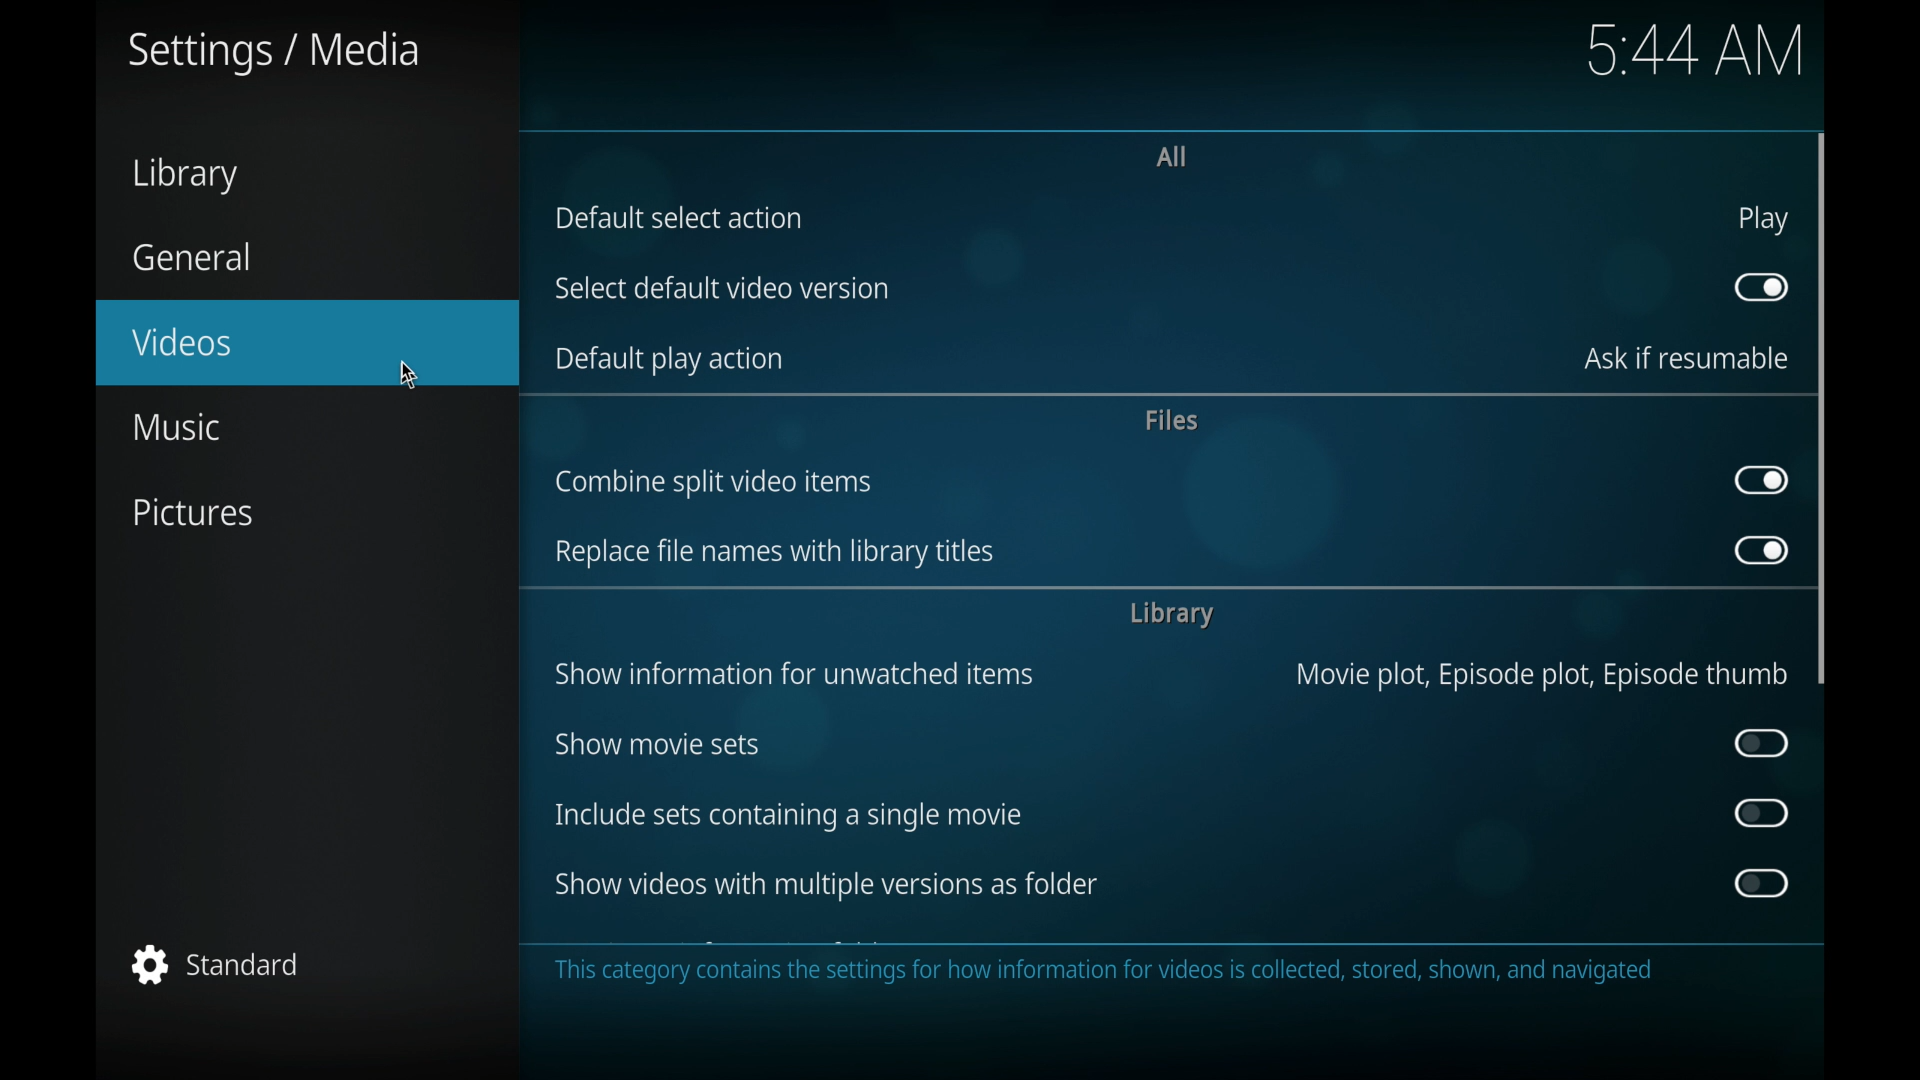 The width and height of the screenshot is (1920, 1080). I want to click on library, so click(1171, 614).